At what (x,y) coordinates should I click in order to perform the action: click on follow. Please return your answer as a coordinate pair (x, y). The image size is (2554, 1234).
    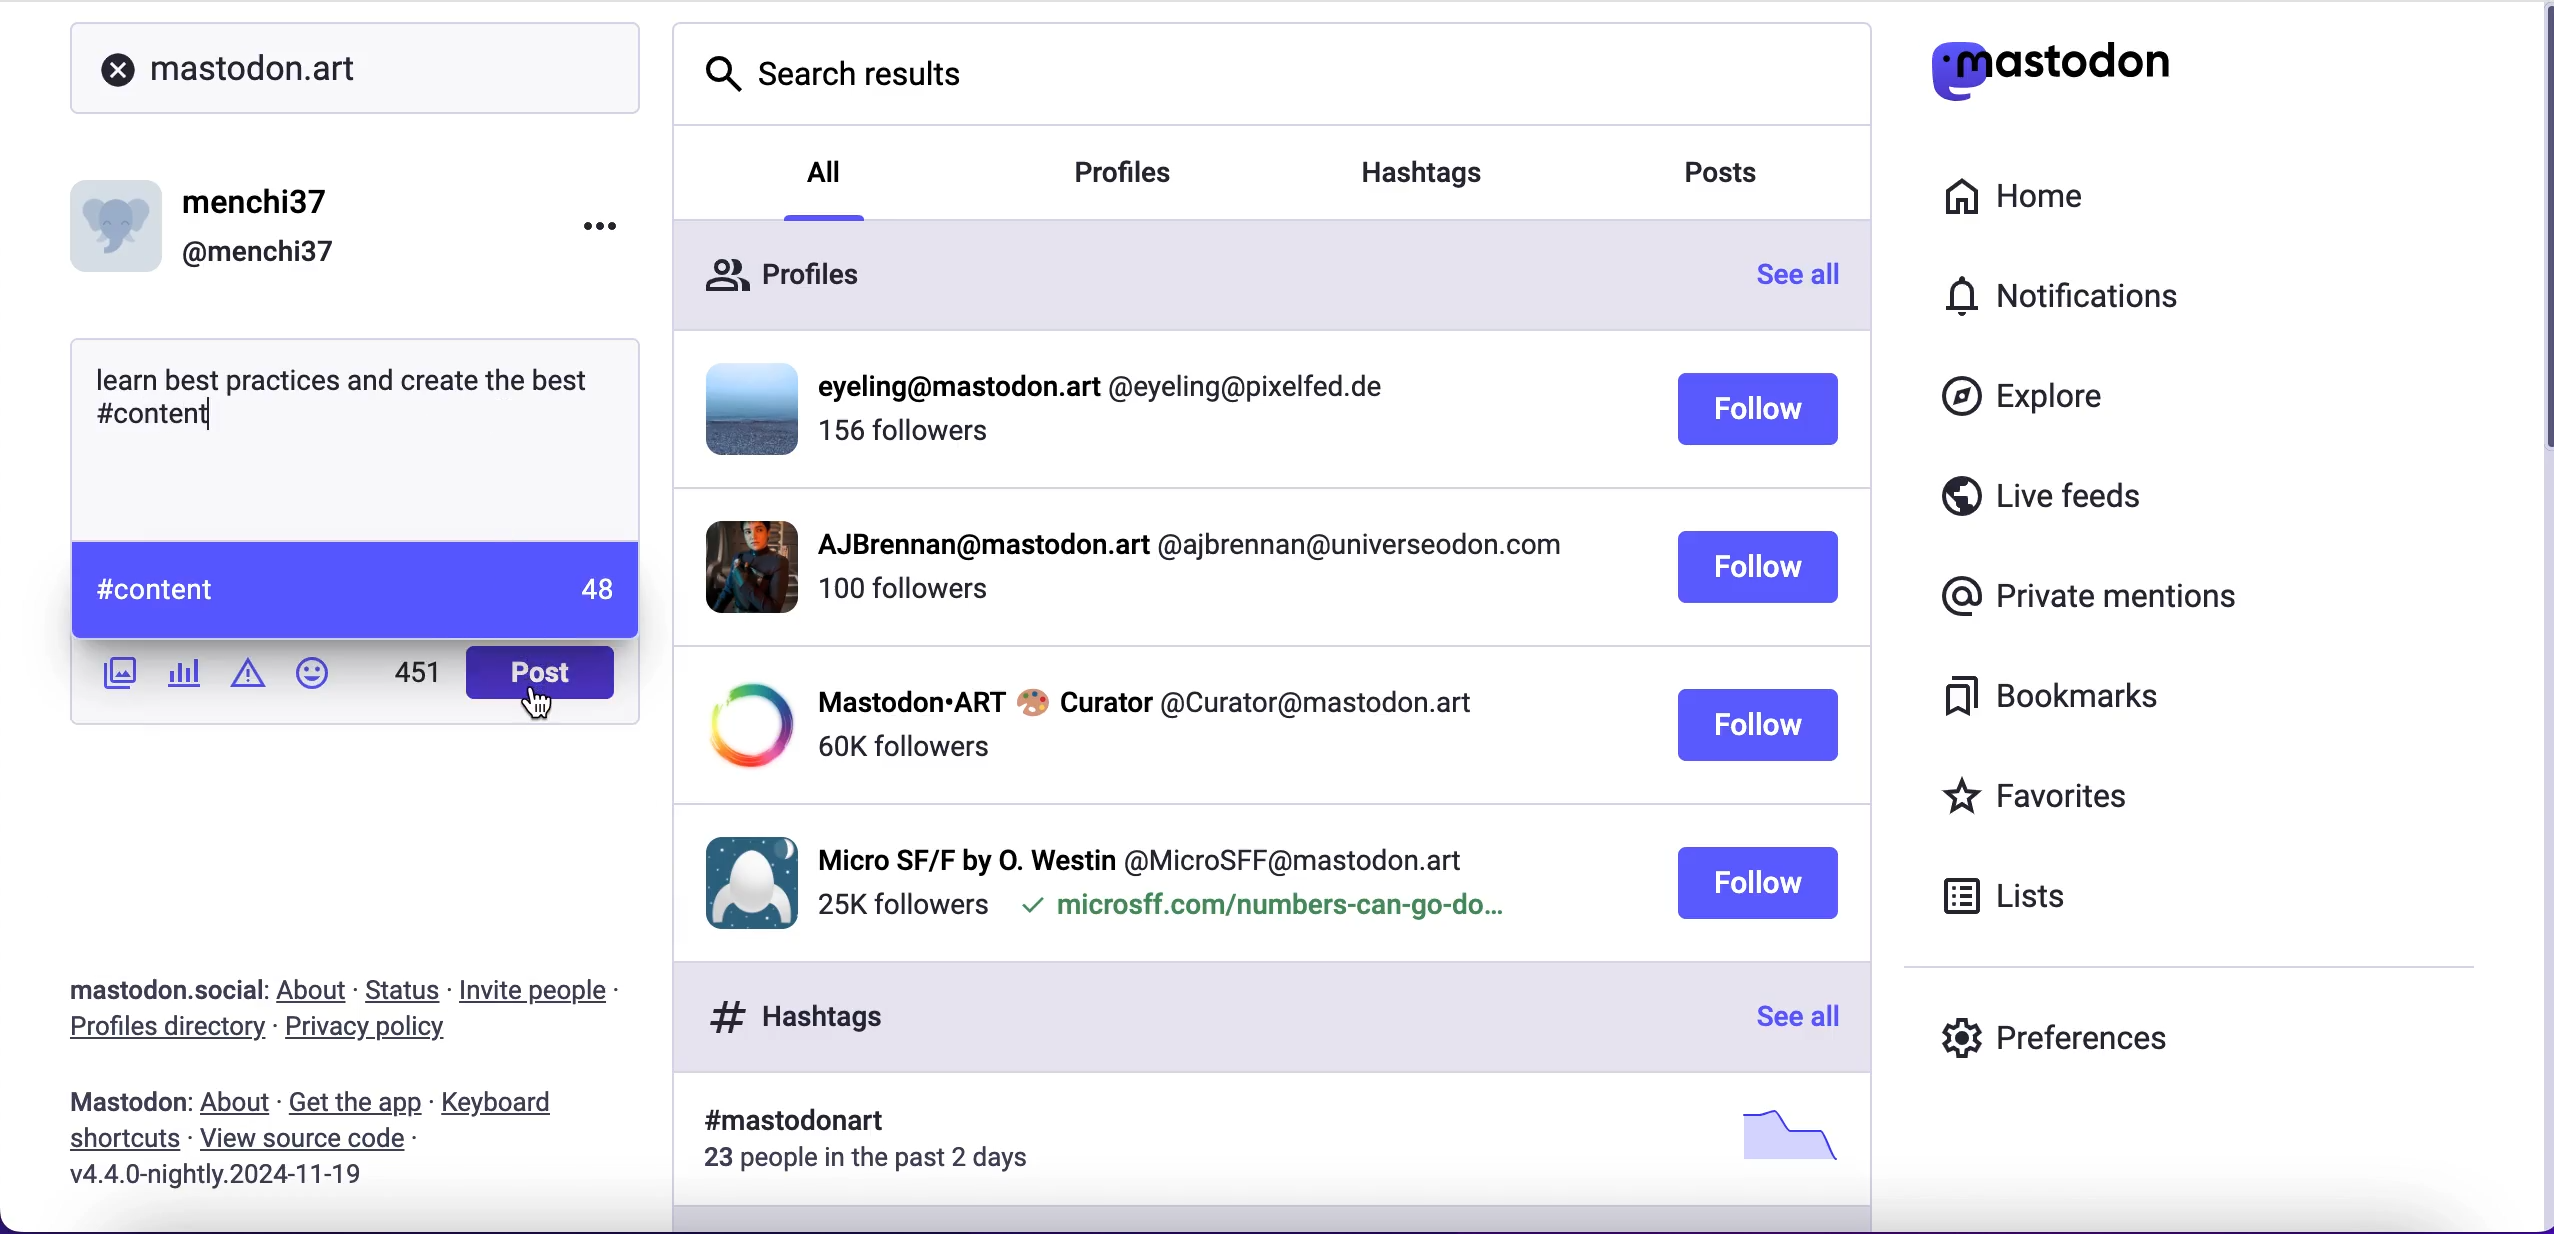
    Looking at the image, I should click on (1758, 412).